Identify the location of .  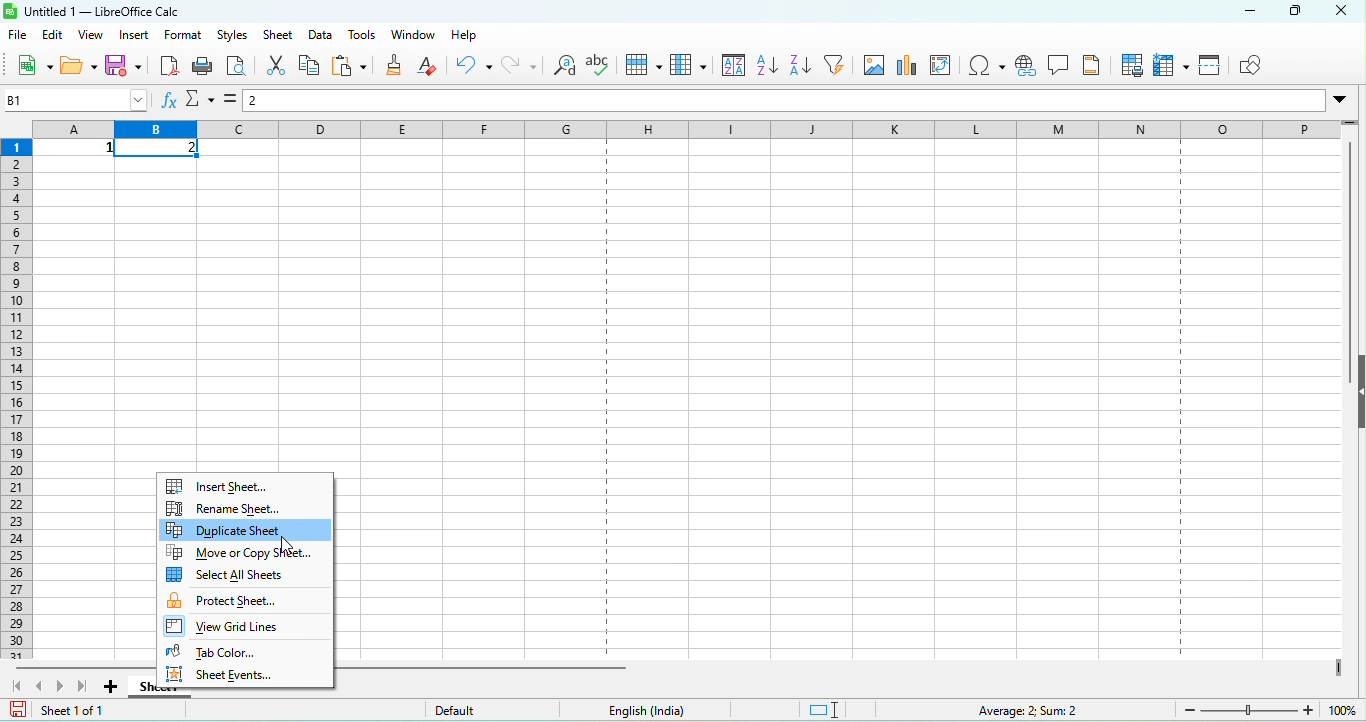
(289, 547).